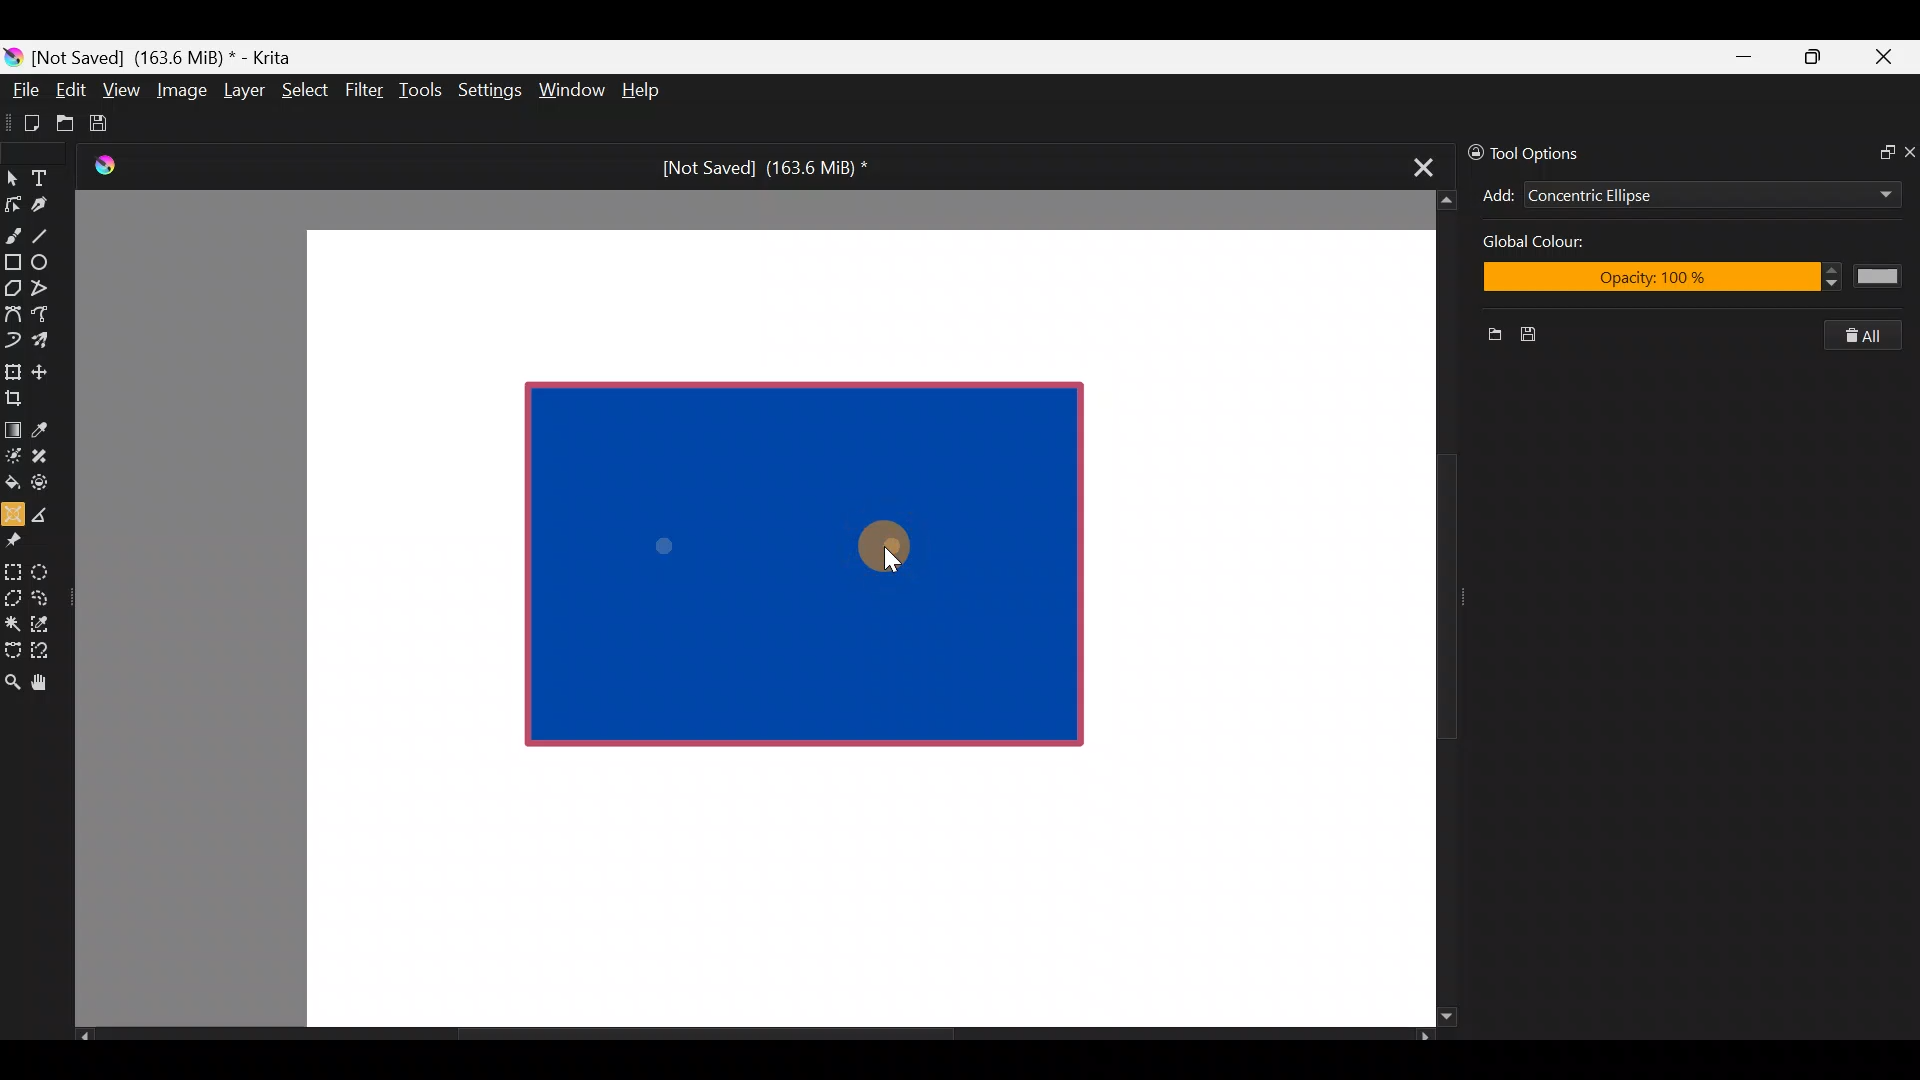 This screenshot has width=1920, height=1080. Describe the element at coordinates (1687, 279) in the screenshot. I see `Opacity: 100%` at that location.